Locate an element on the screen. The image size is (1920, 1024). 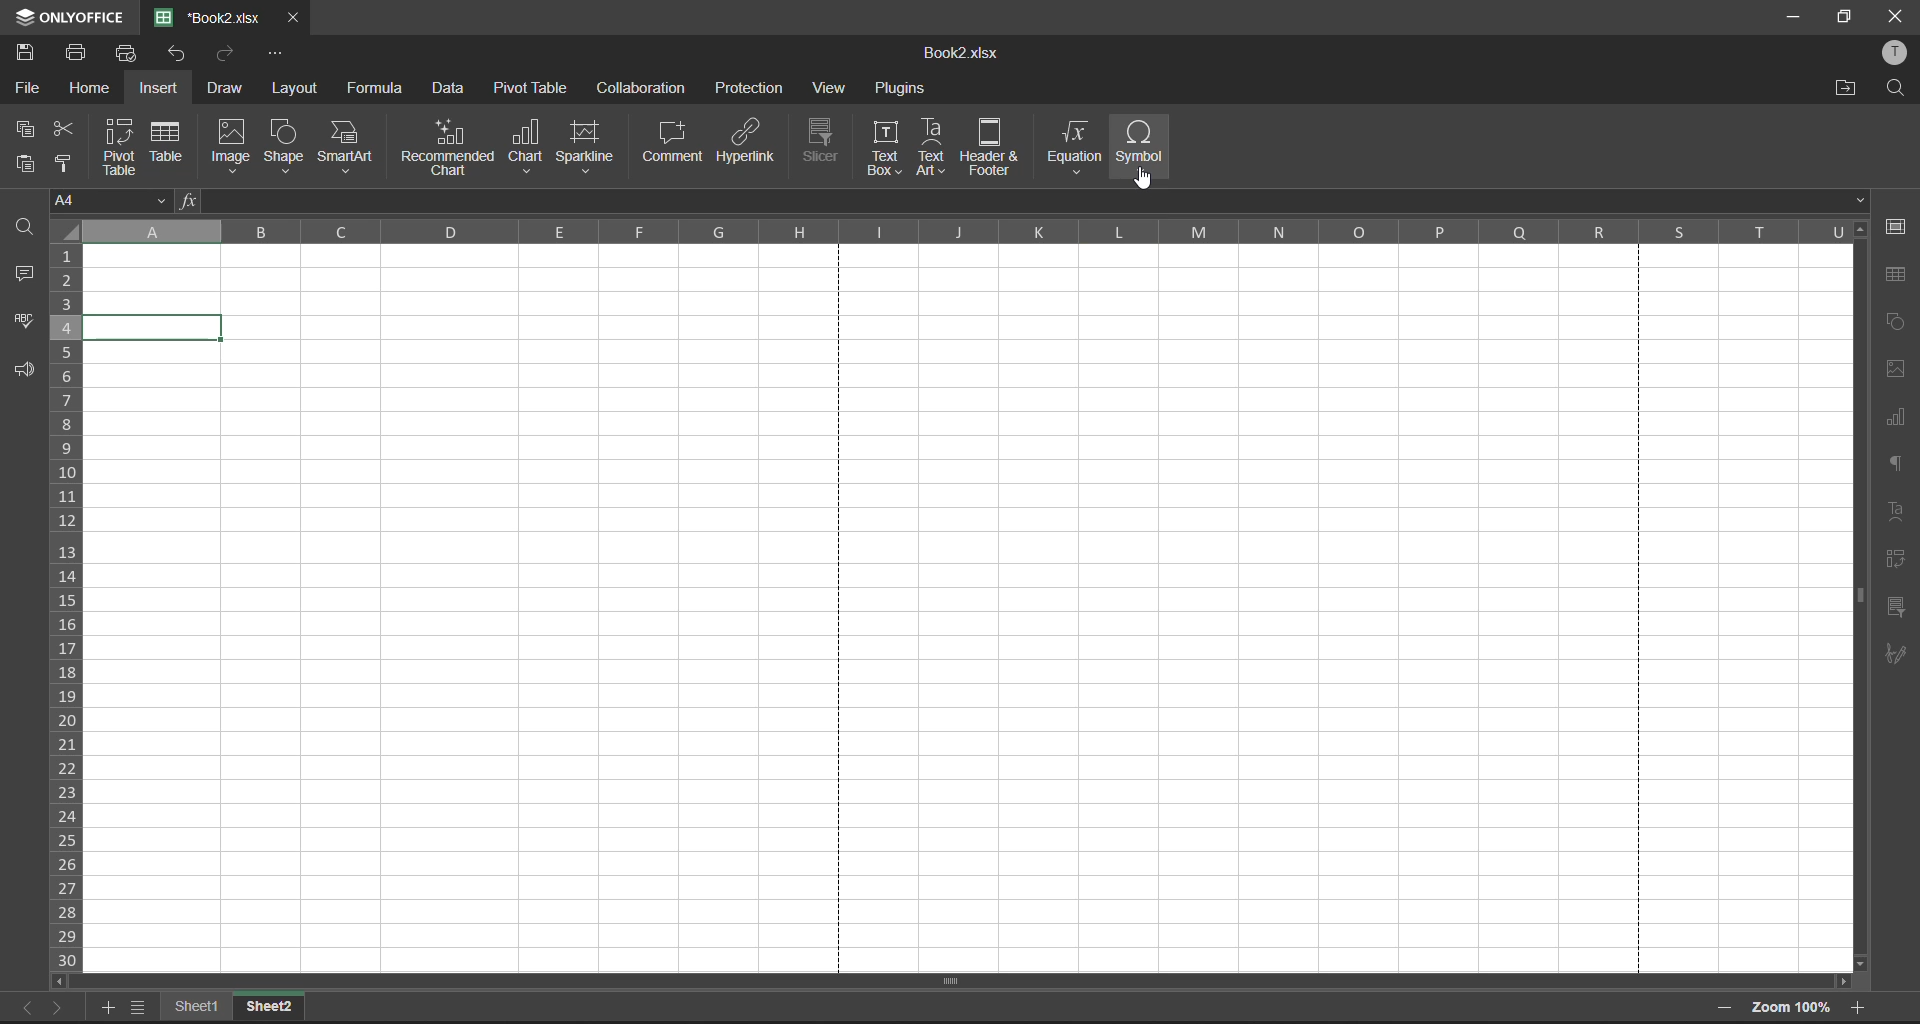
scroll down is located at coordinates (1857, 963).